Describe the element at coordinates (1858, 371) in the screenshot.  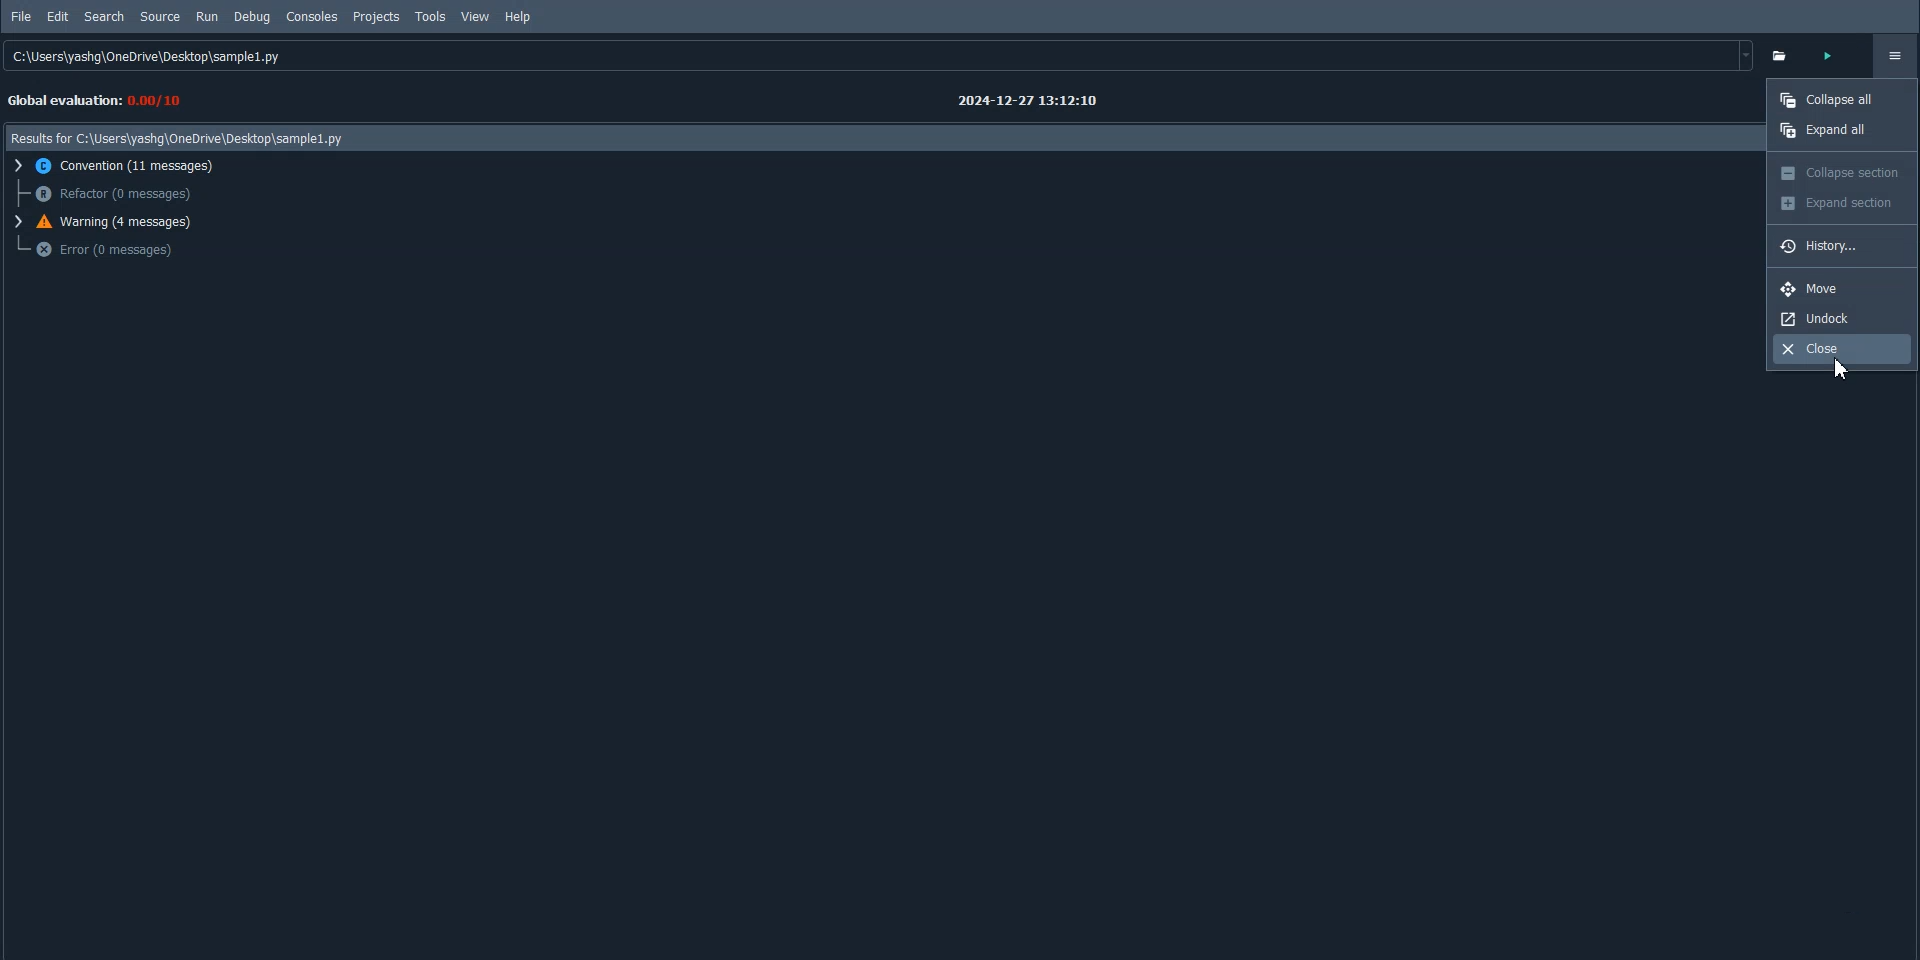
I see `cursor on close` at that location.